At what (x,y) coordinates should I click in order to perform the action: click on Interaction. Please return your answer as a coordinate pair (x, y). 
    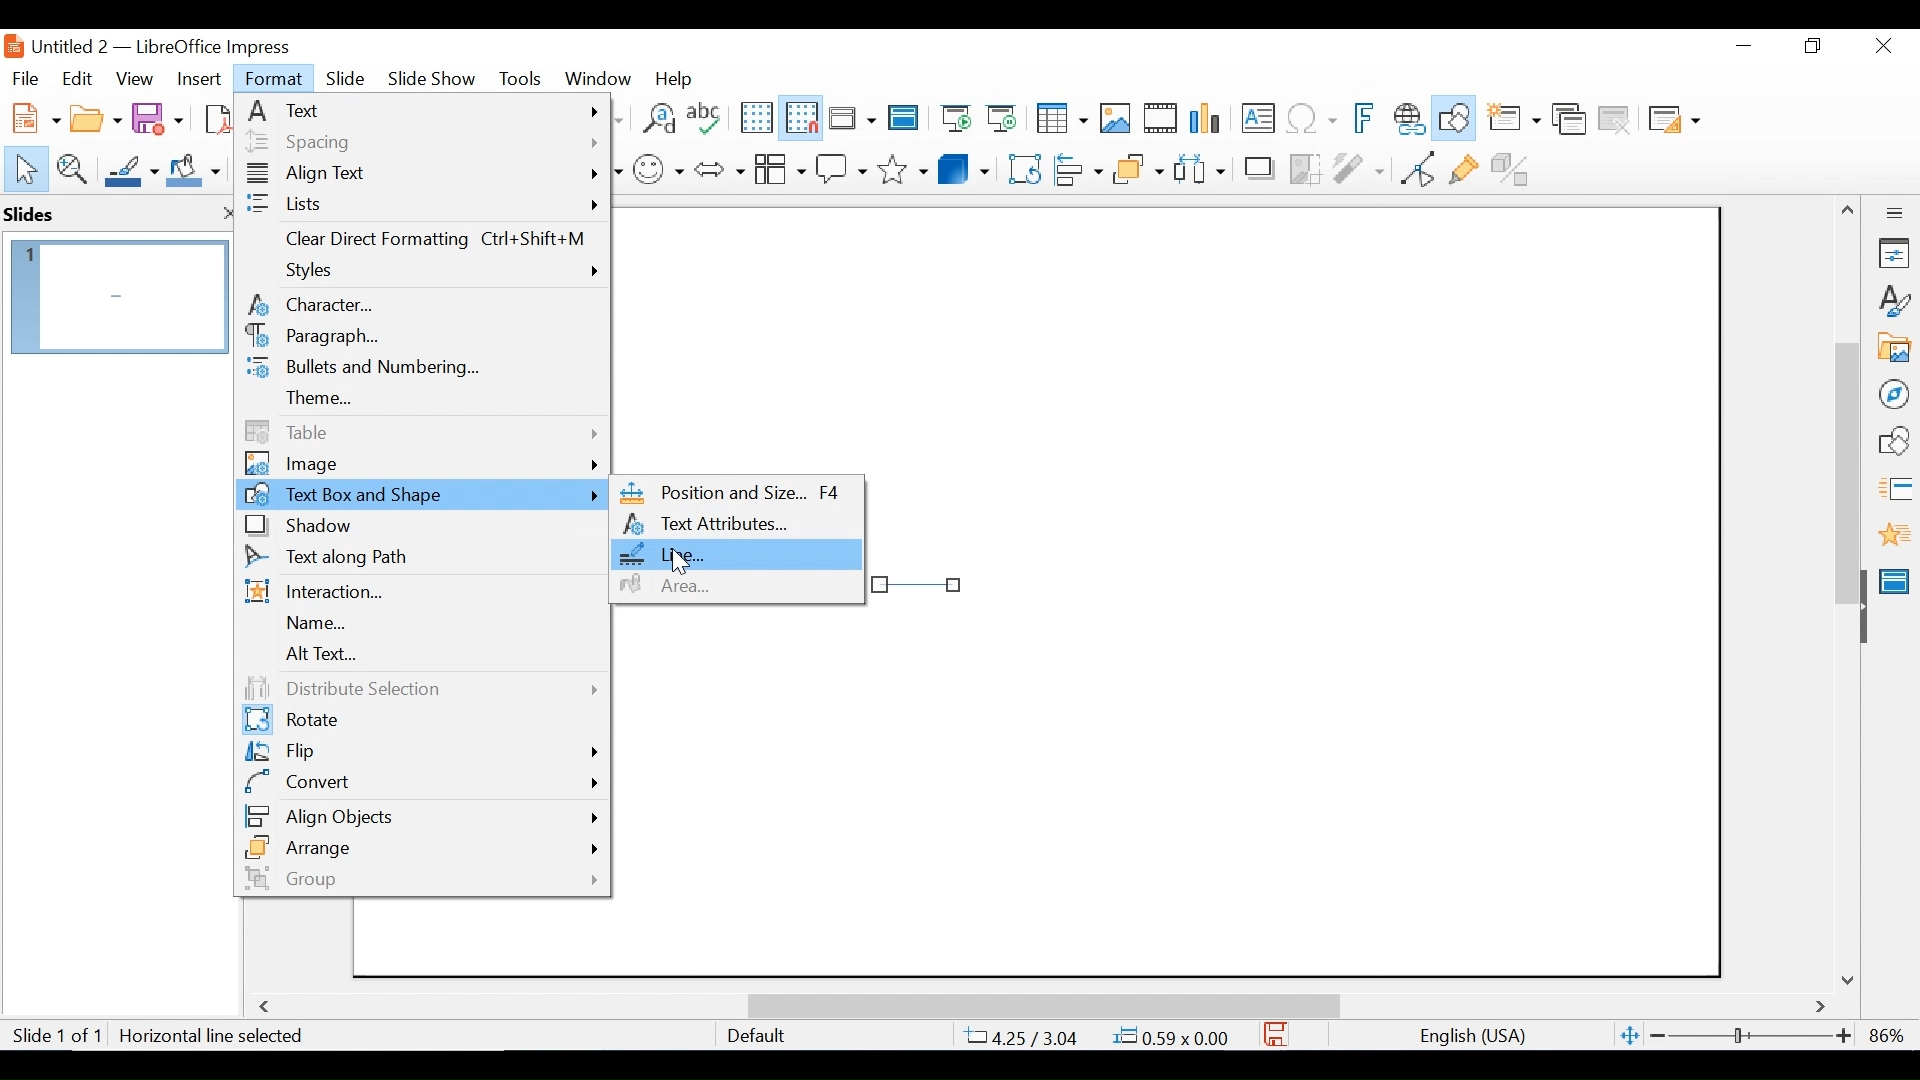
    Looking at the image, I should click on (421, 593).